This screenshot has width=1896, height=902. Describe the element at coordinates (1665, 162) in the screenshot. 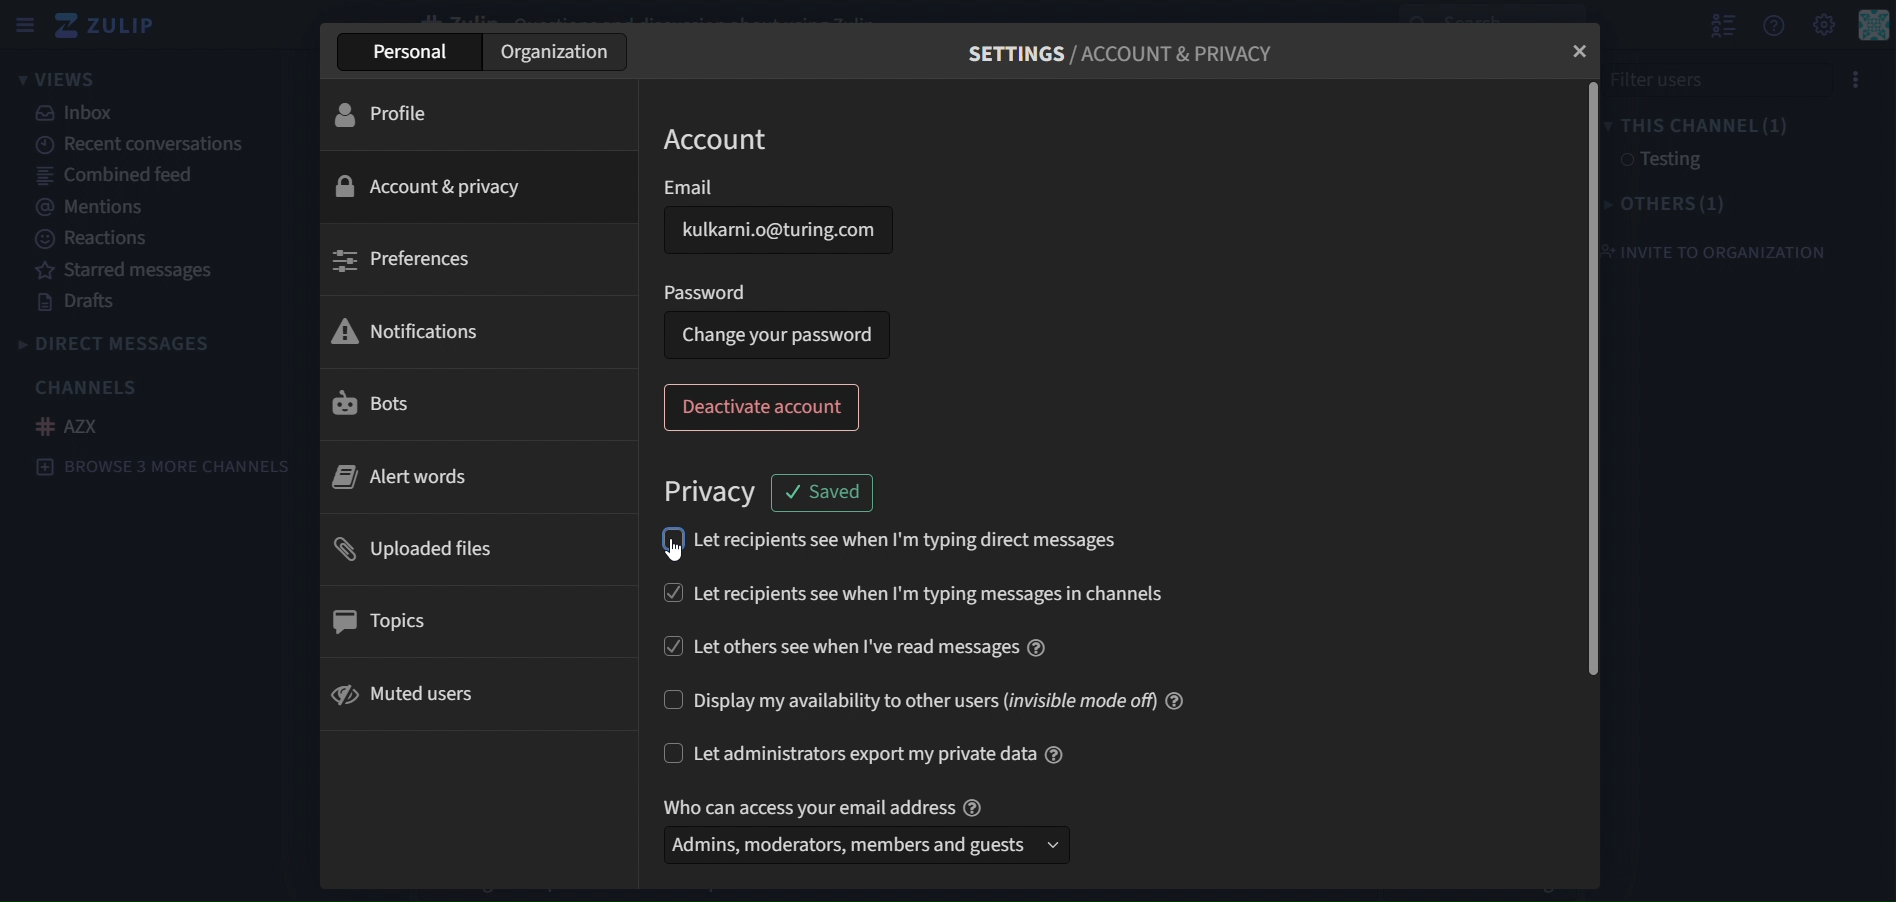

I see `testing` at that location.